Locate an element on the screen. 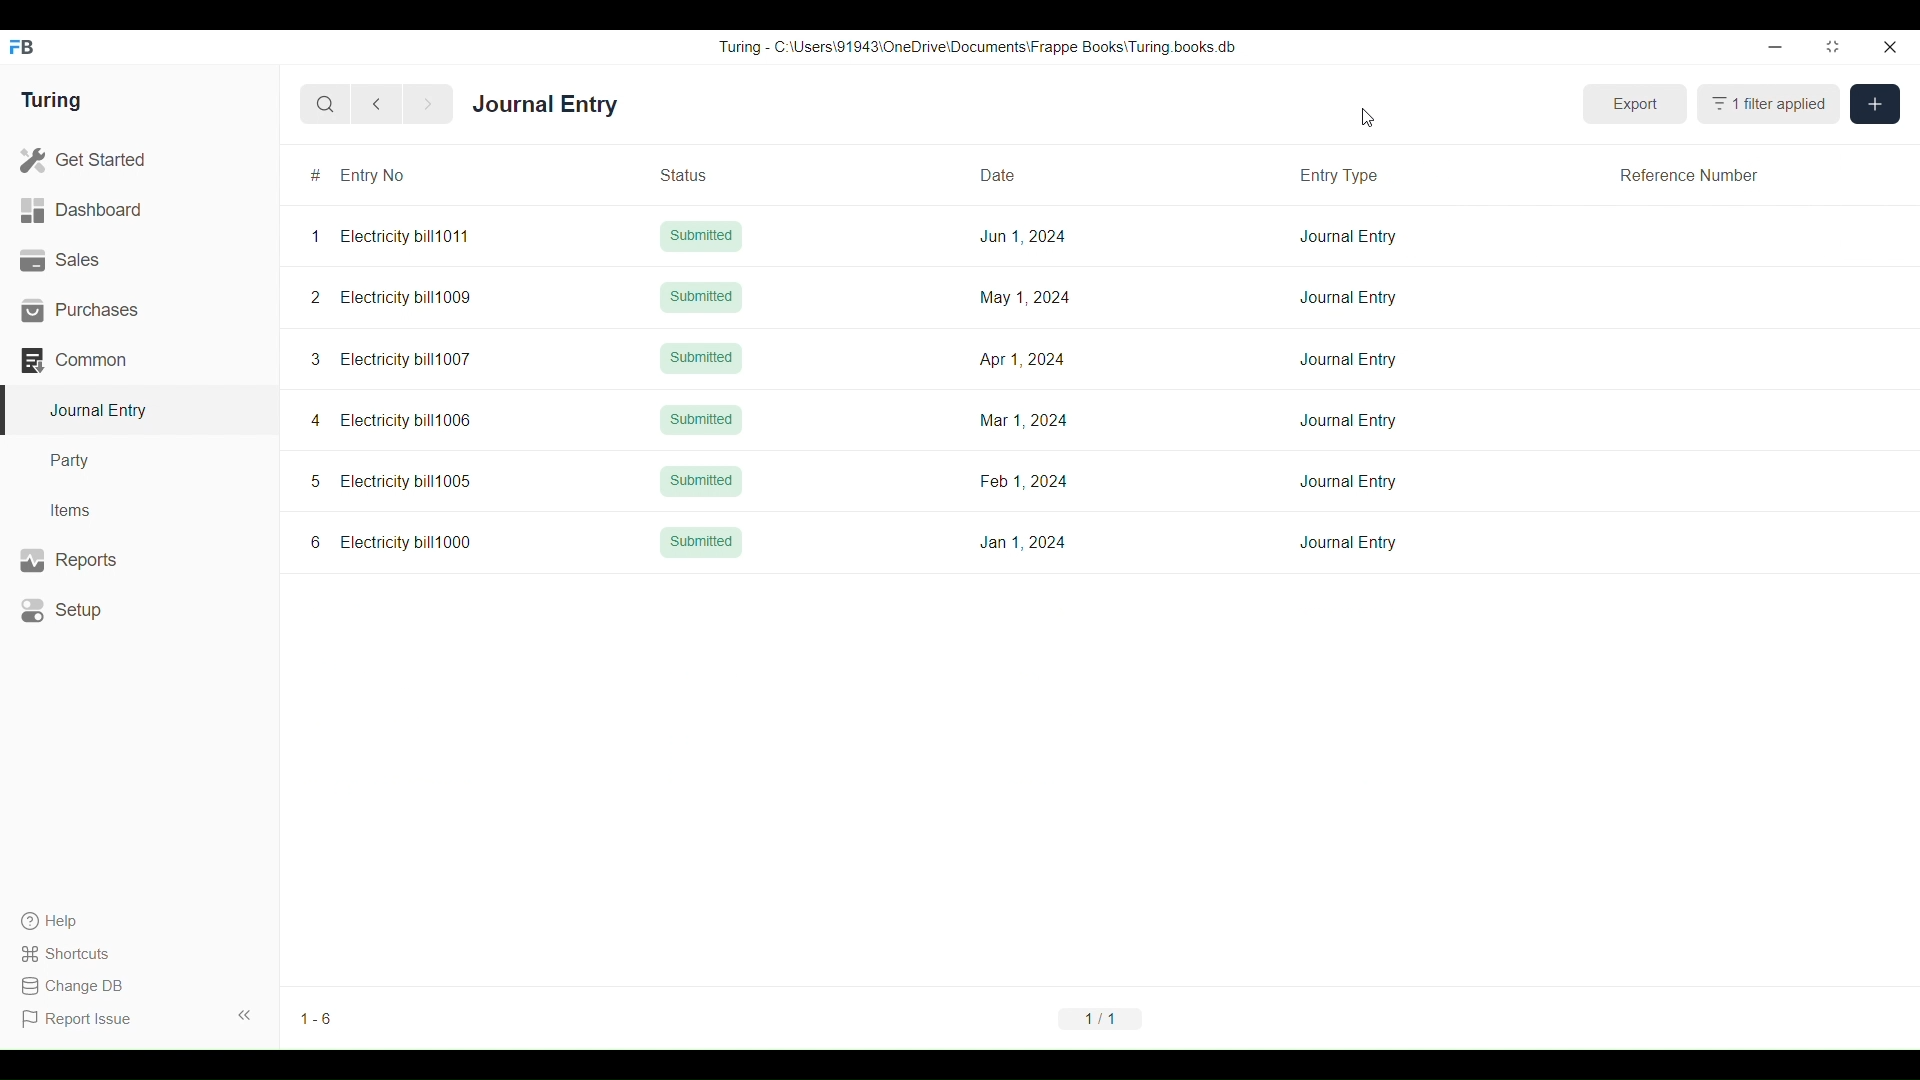 This screenshot has width=1920, height=1080. Journal Entry is located at coordinates (1348, 419).